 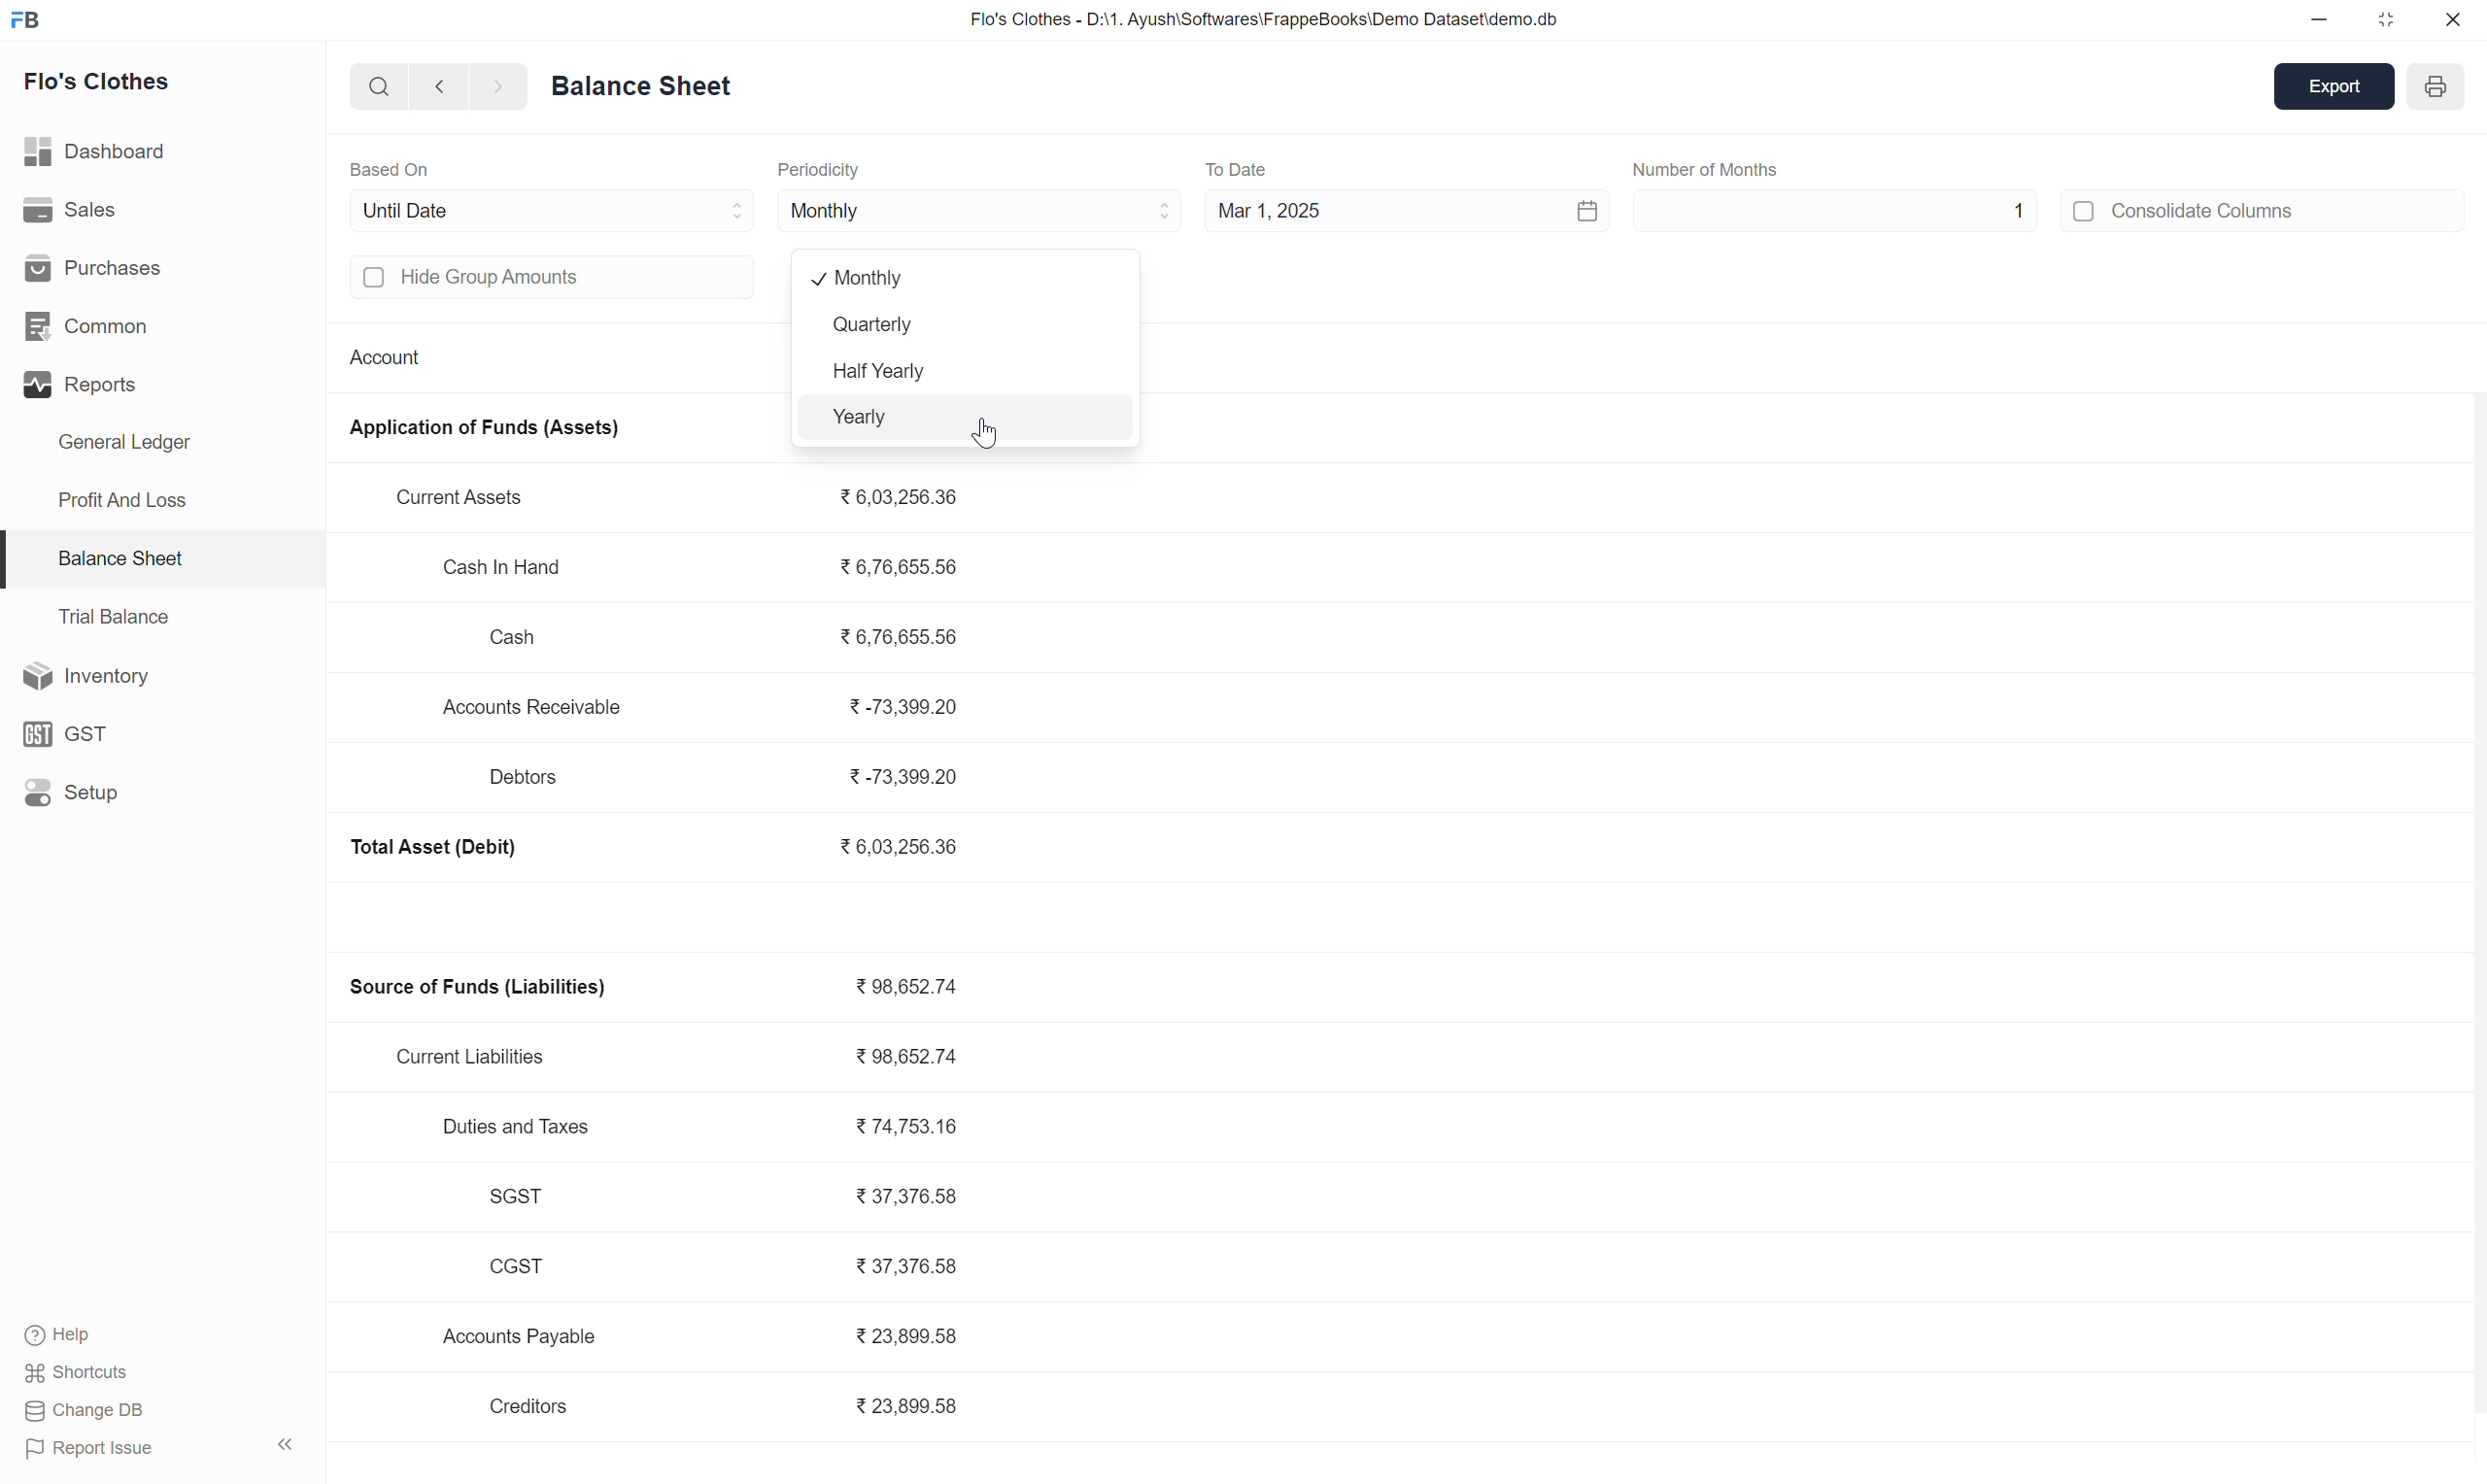 I want to click on Source of Funds (Liabilities), so click(x=480, y=989).